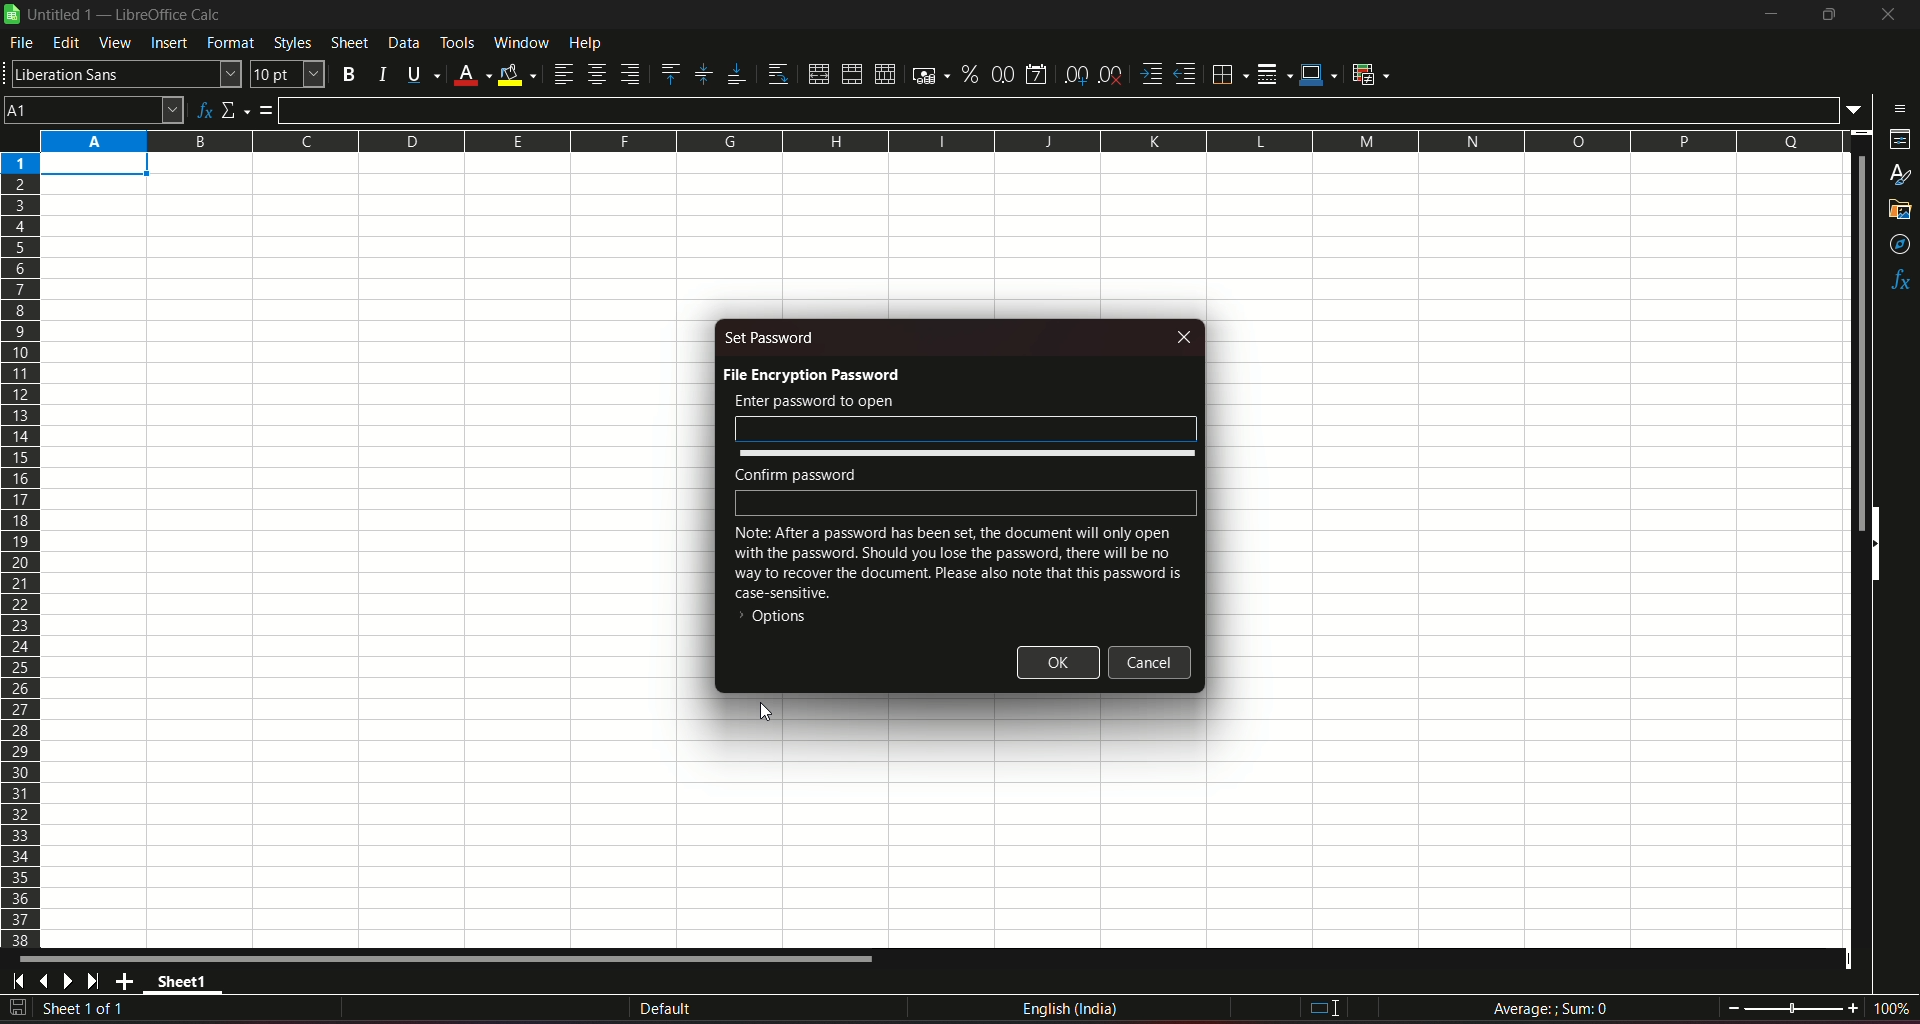 Image resolution: width=1920 pixels, height=1024 pixels. I want to click on first sheet, so click(22, 981).